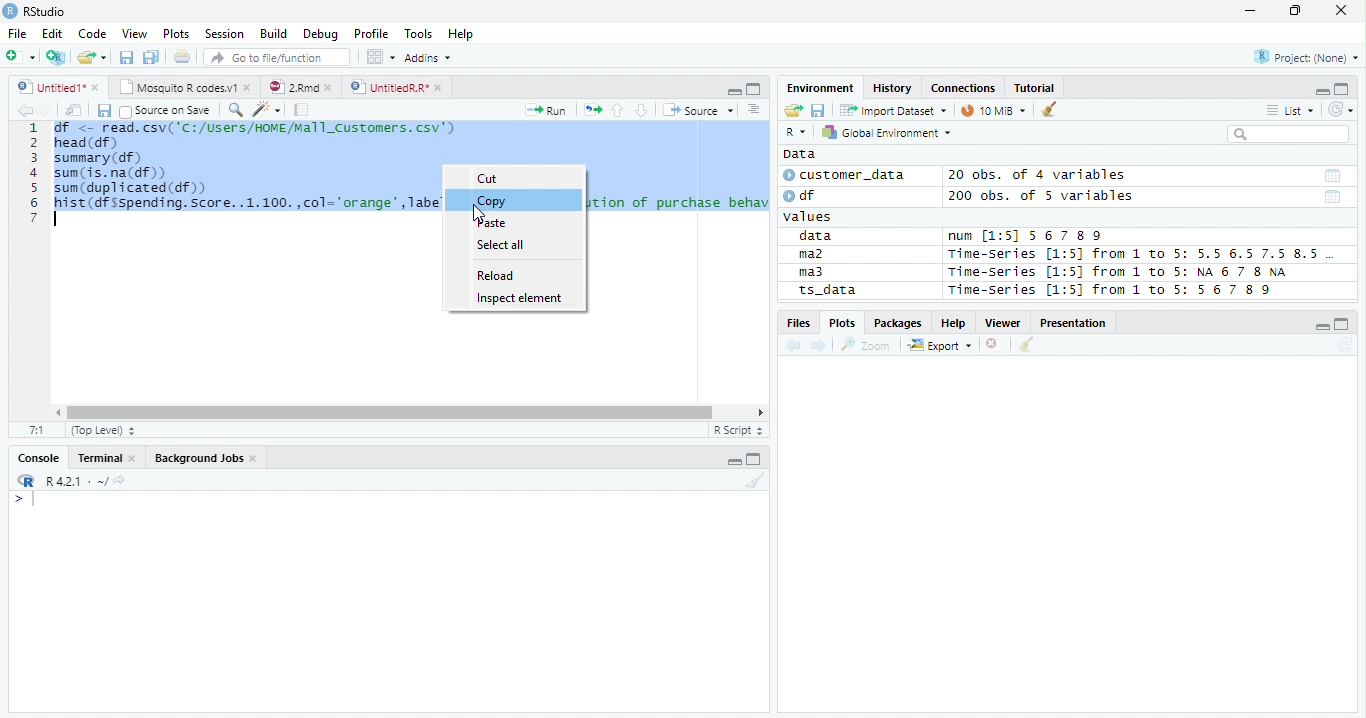 The image size is (1366, 718). Describe the element at coordinates (816, 272) in the screenshot. I see `ma3` at that location.